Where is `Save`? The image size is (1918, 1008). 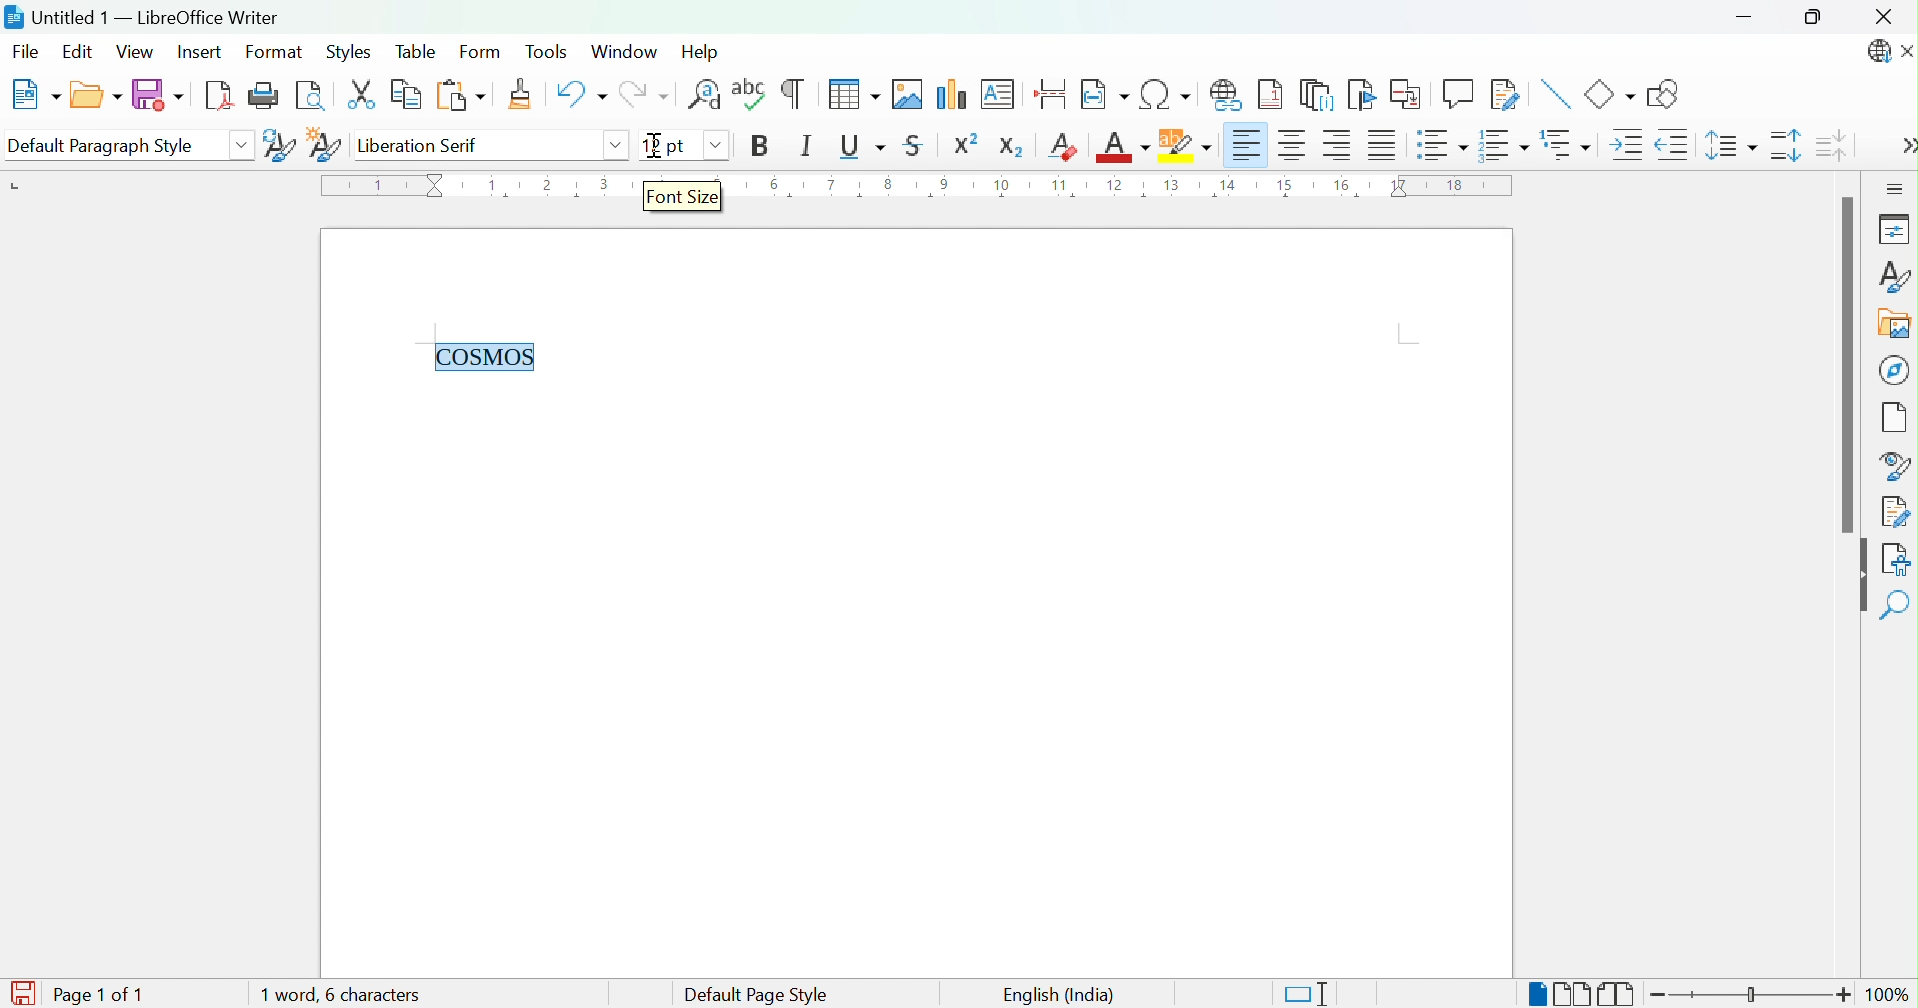
Save is located at coordinates (26, 984).